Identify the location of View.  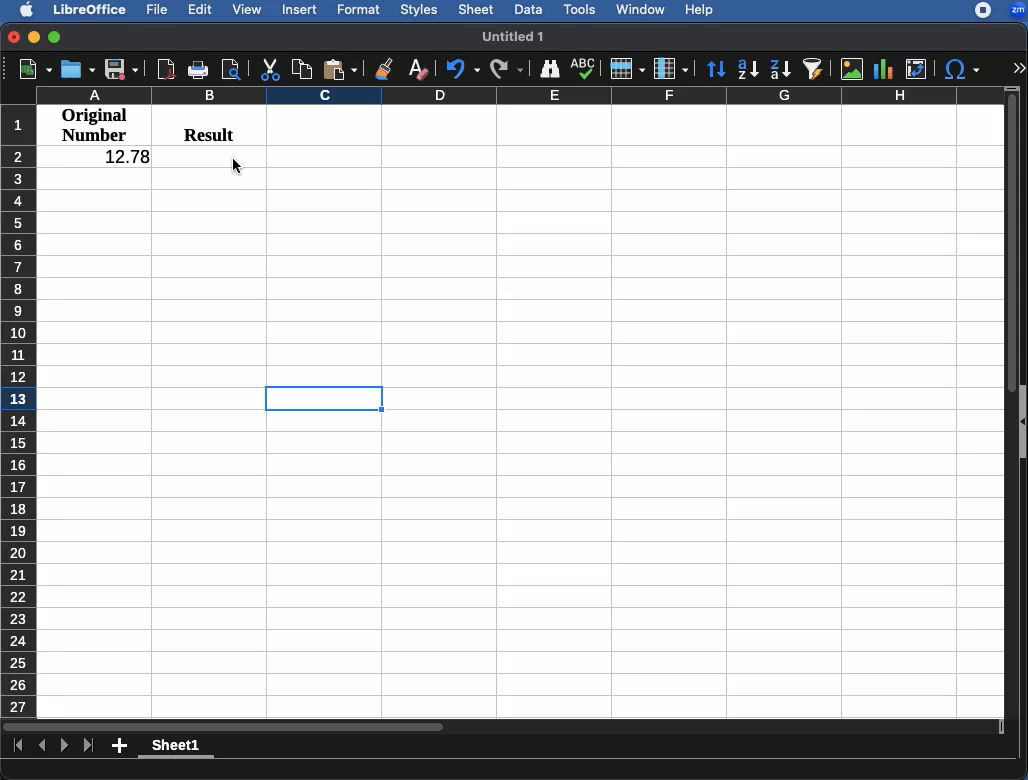
(249, 10).